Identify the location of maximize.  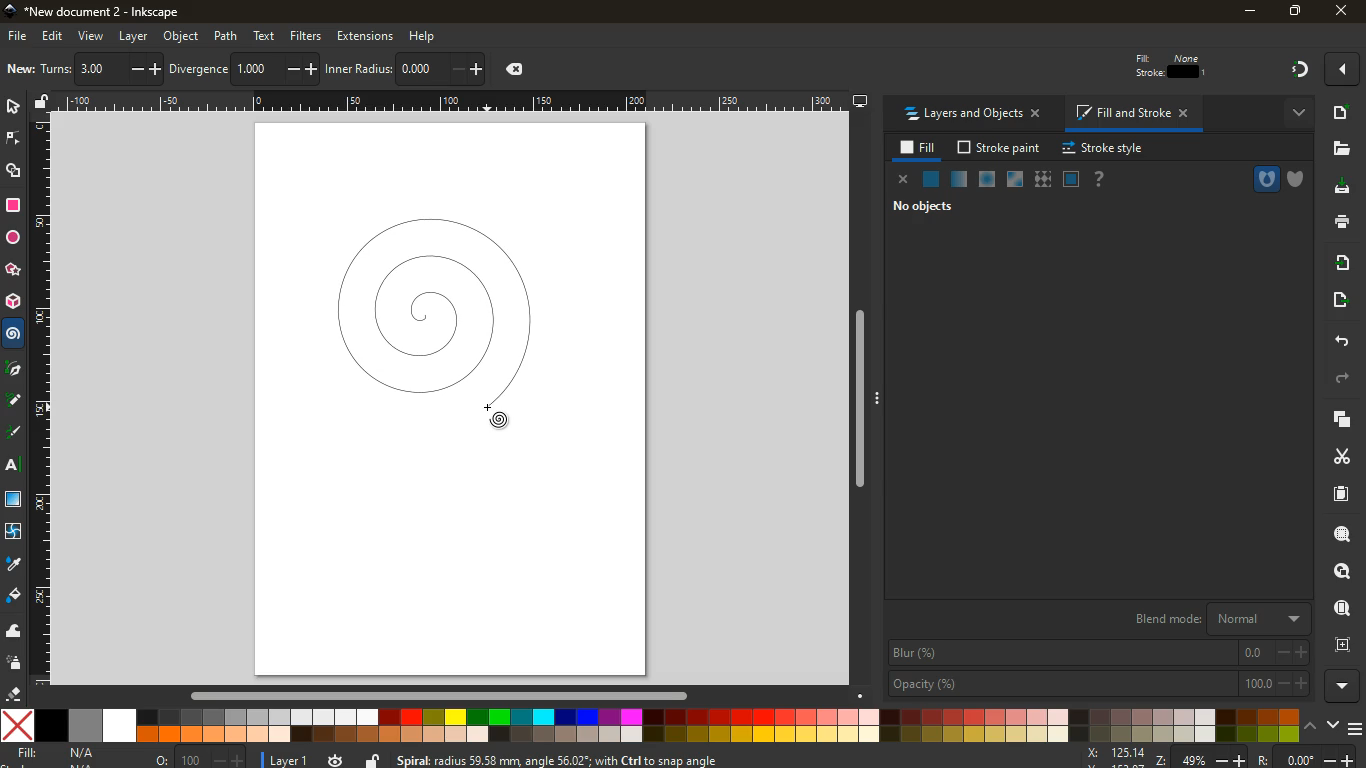
(1293, 10).